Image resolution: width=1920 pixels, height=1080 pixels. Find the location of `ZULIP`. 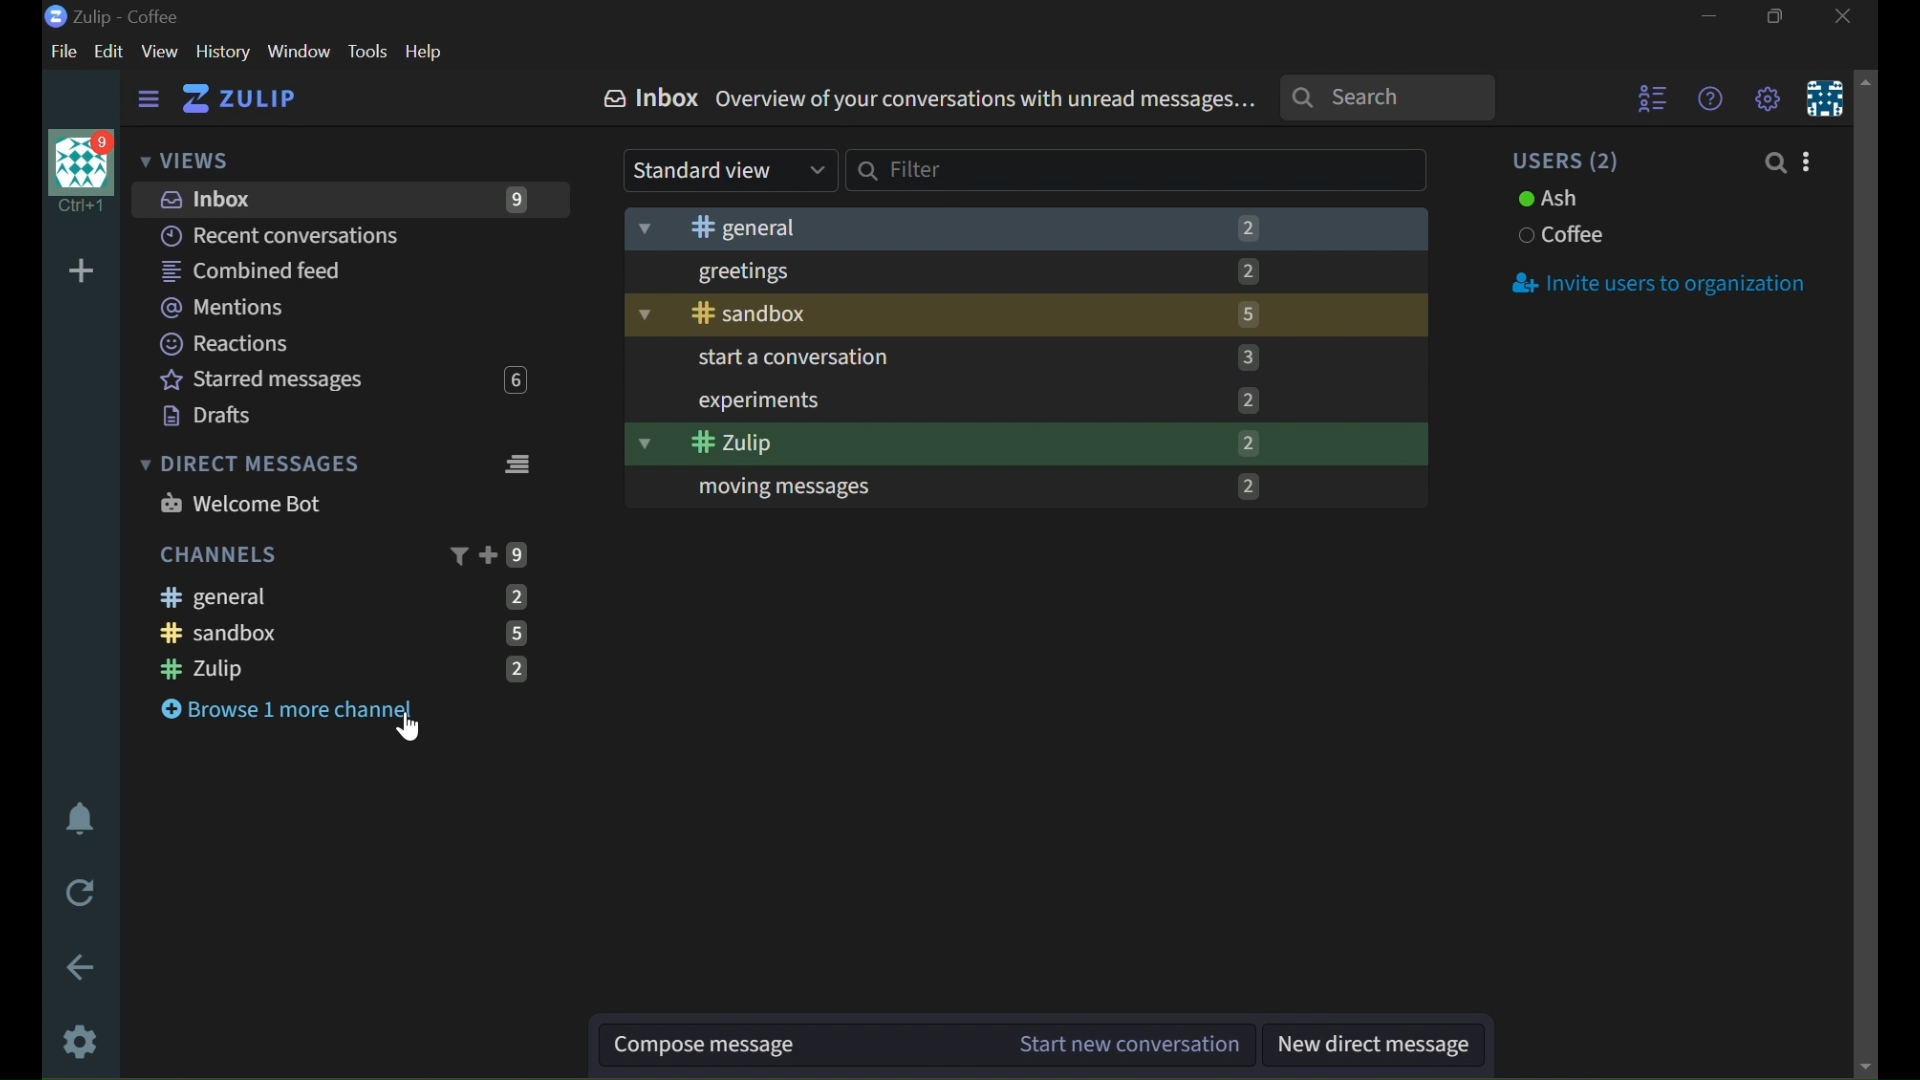

ZULIP is located at coordinates (240, 100).